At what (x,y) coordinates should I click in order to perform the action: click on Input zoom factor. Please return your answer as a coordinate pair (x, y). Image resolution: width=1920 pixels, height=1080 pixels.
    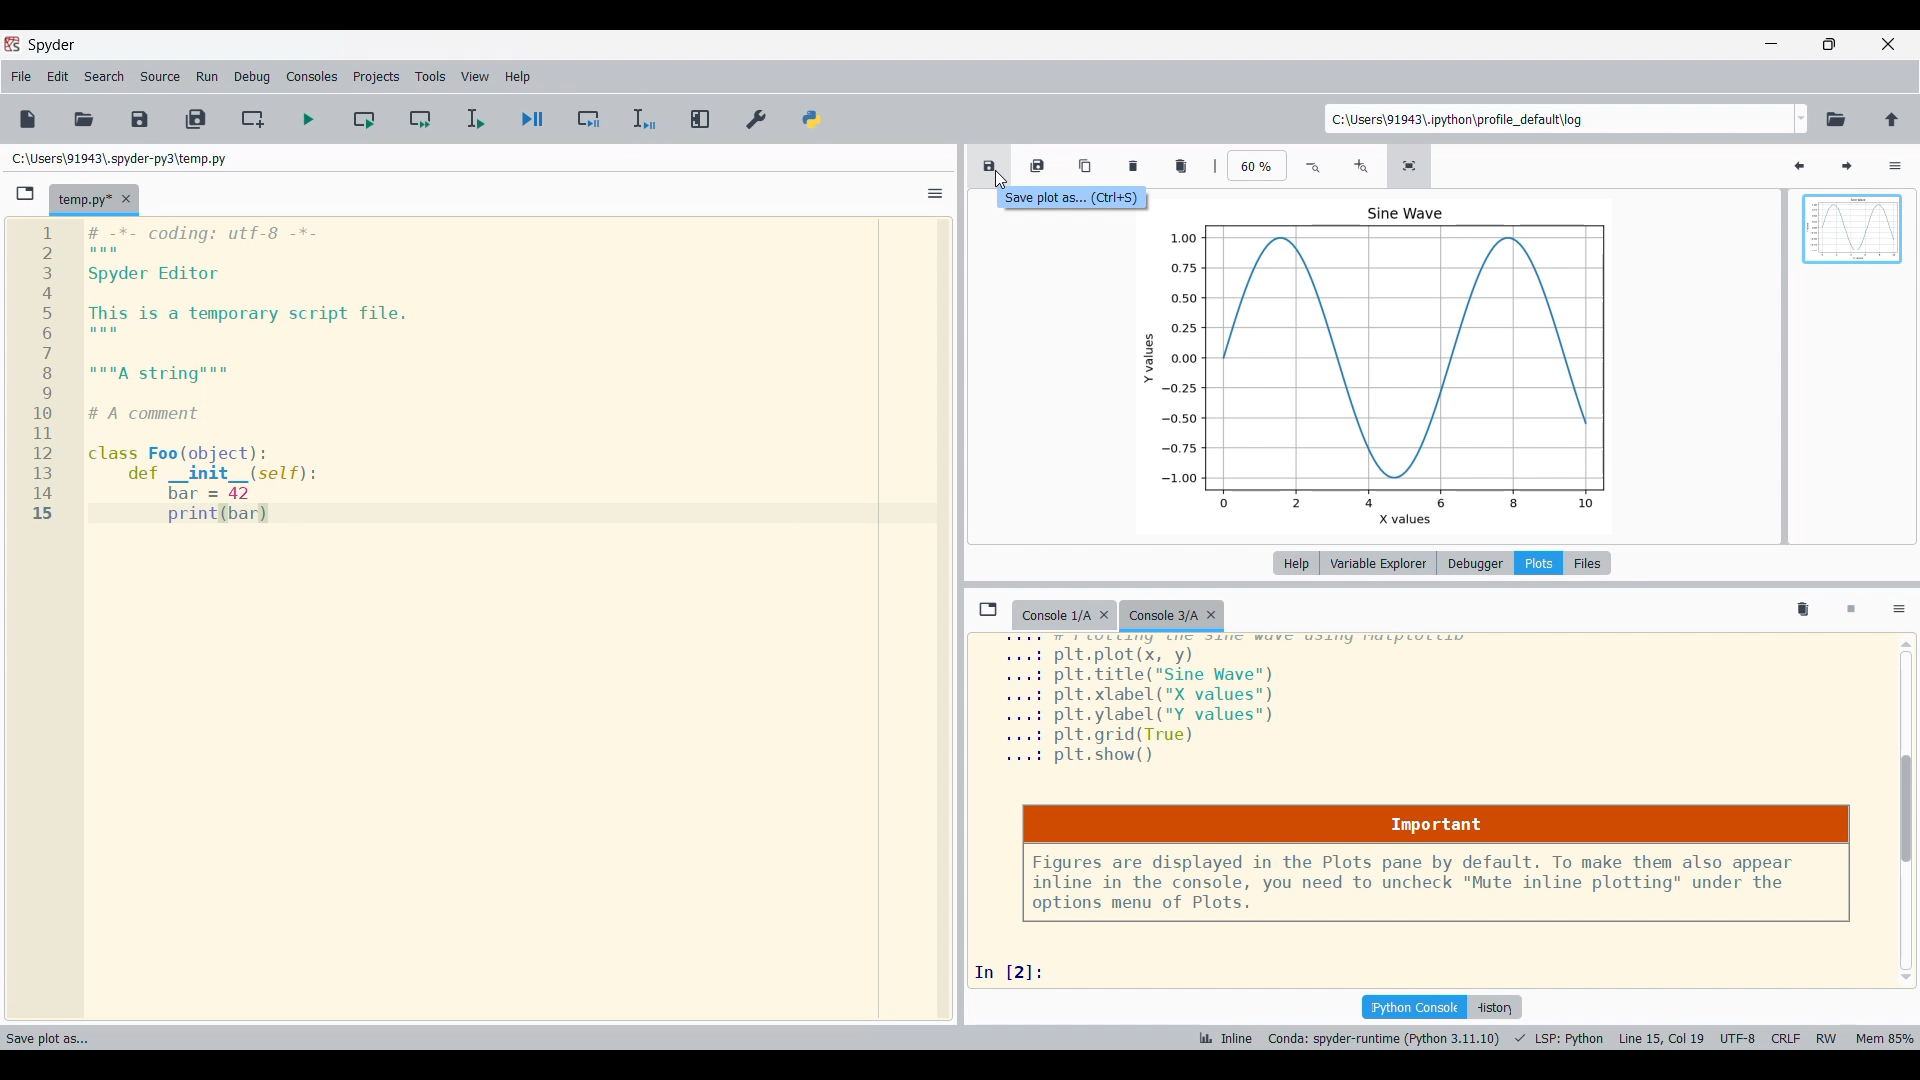
    Looking at the image, I should click on (1258, 165).